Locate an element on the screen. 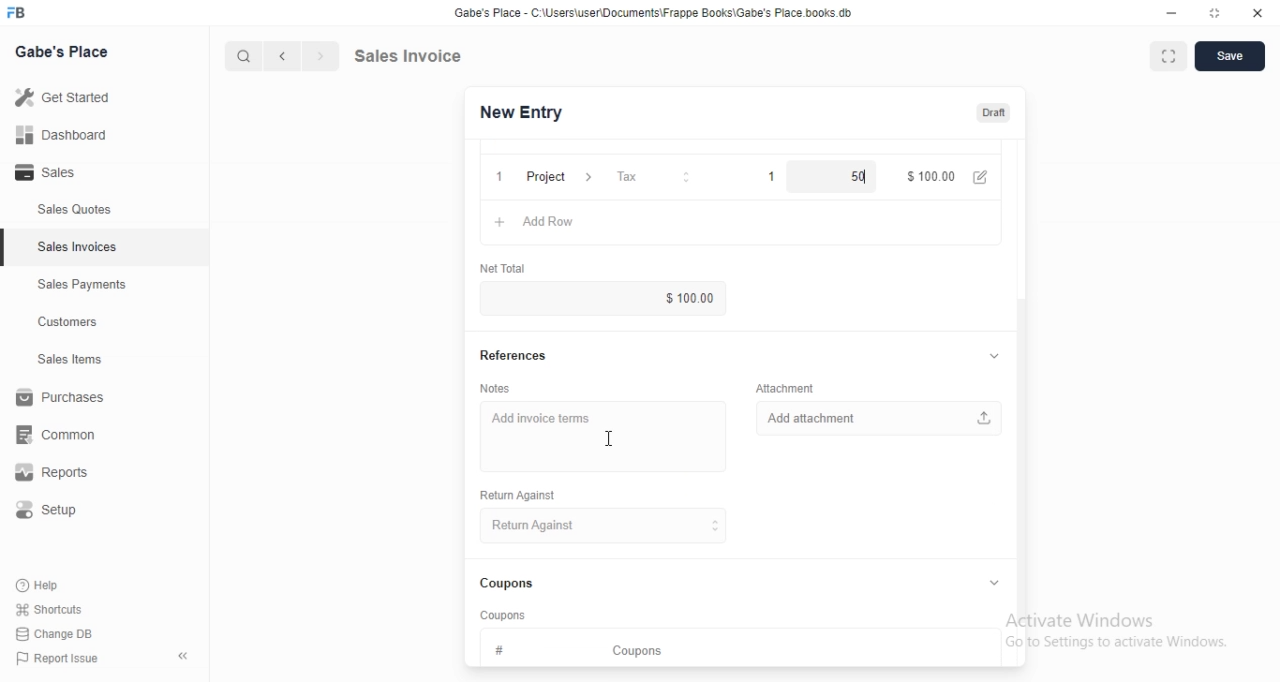  cursor is located at coordinates (611, 439).